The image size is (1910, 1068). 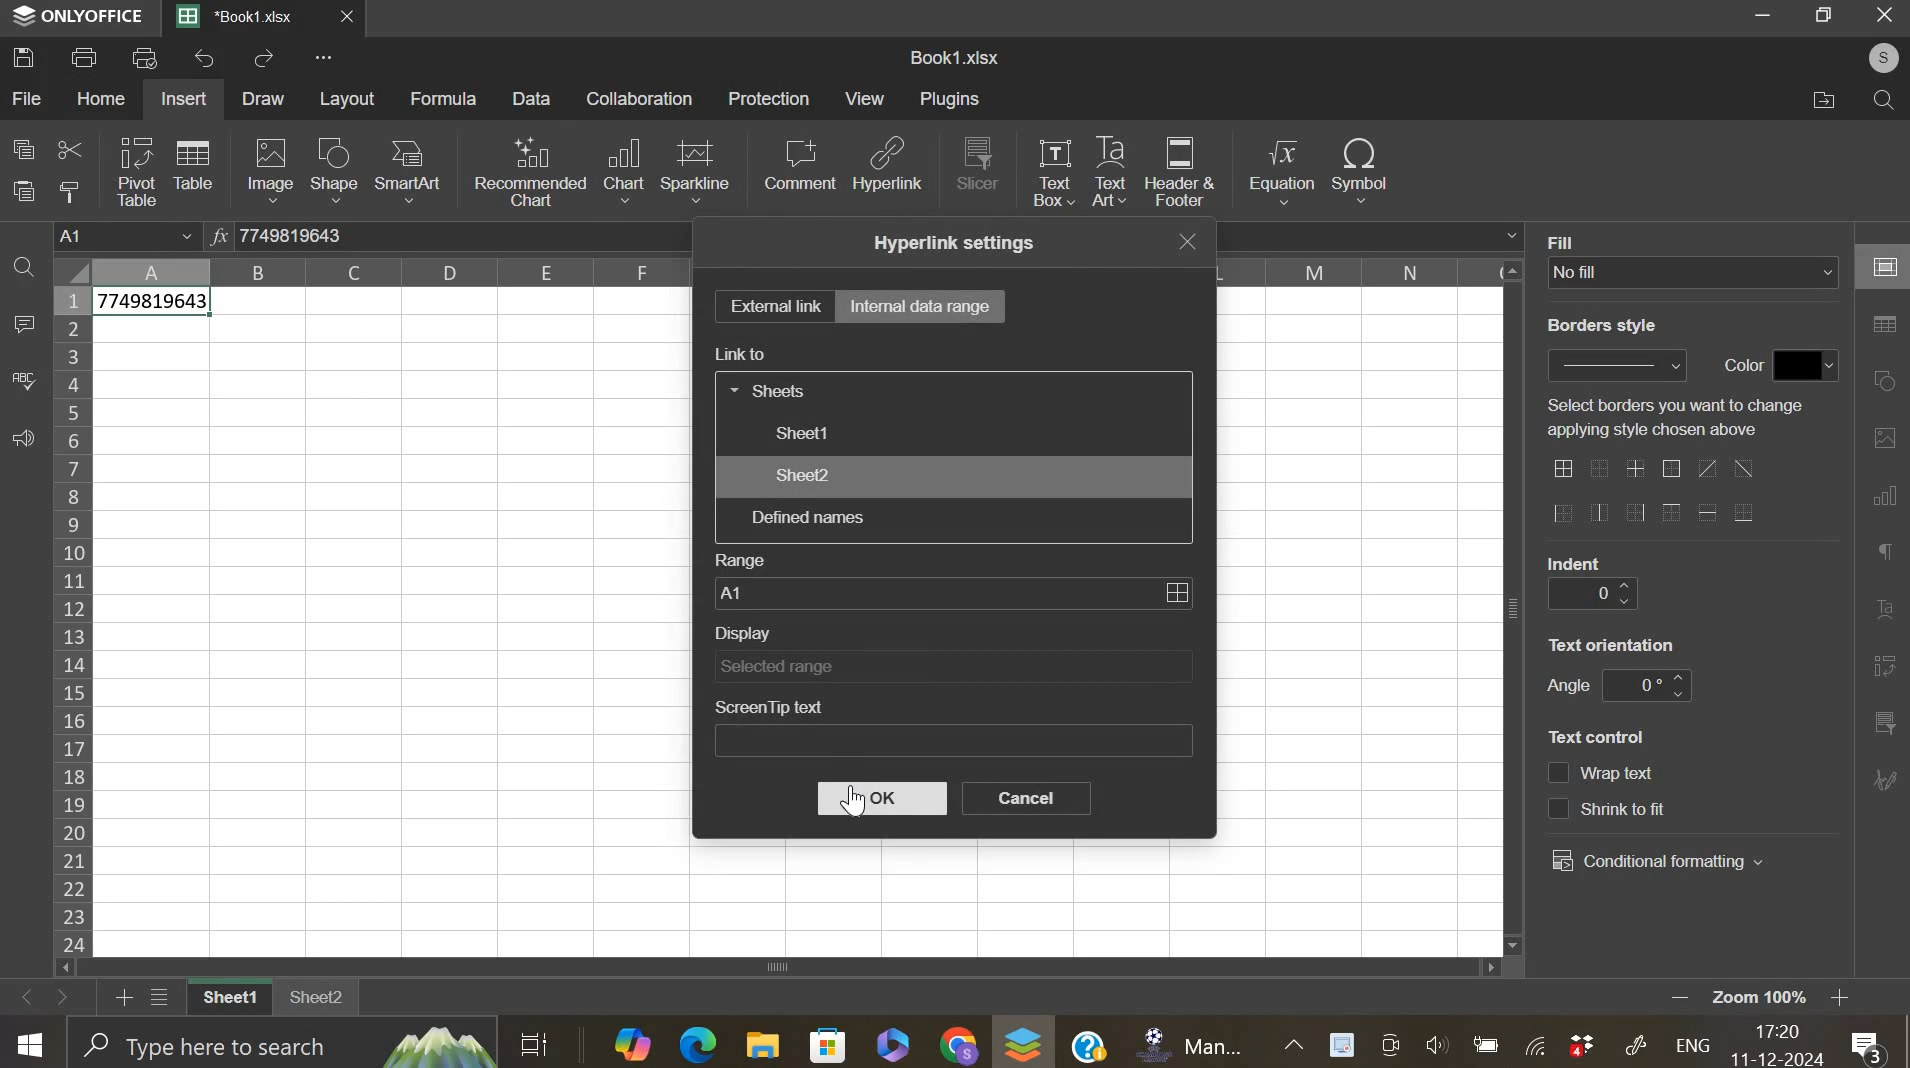 I want to click on shape, so click(x=333, y=170).